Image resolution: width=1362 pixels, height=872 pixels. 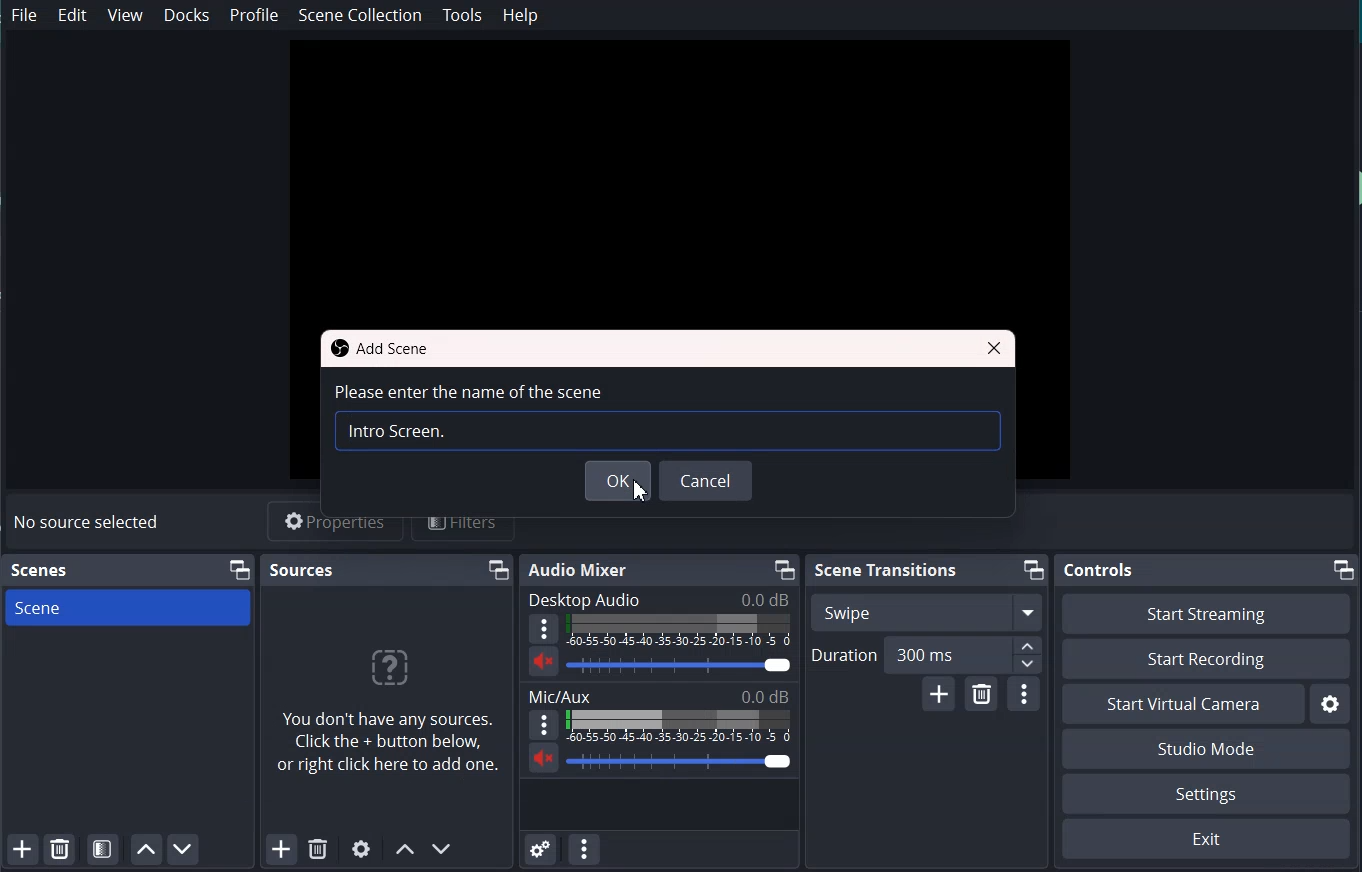 I want to click on Volume Adjuster, so click(x=683, y=761).